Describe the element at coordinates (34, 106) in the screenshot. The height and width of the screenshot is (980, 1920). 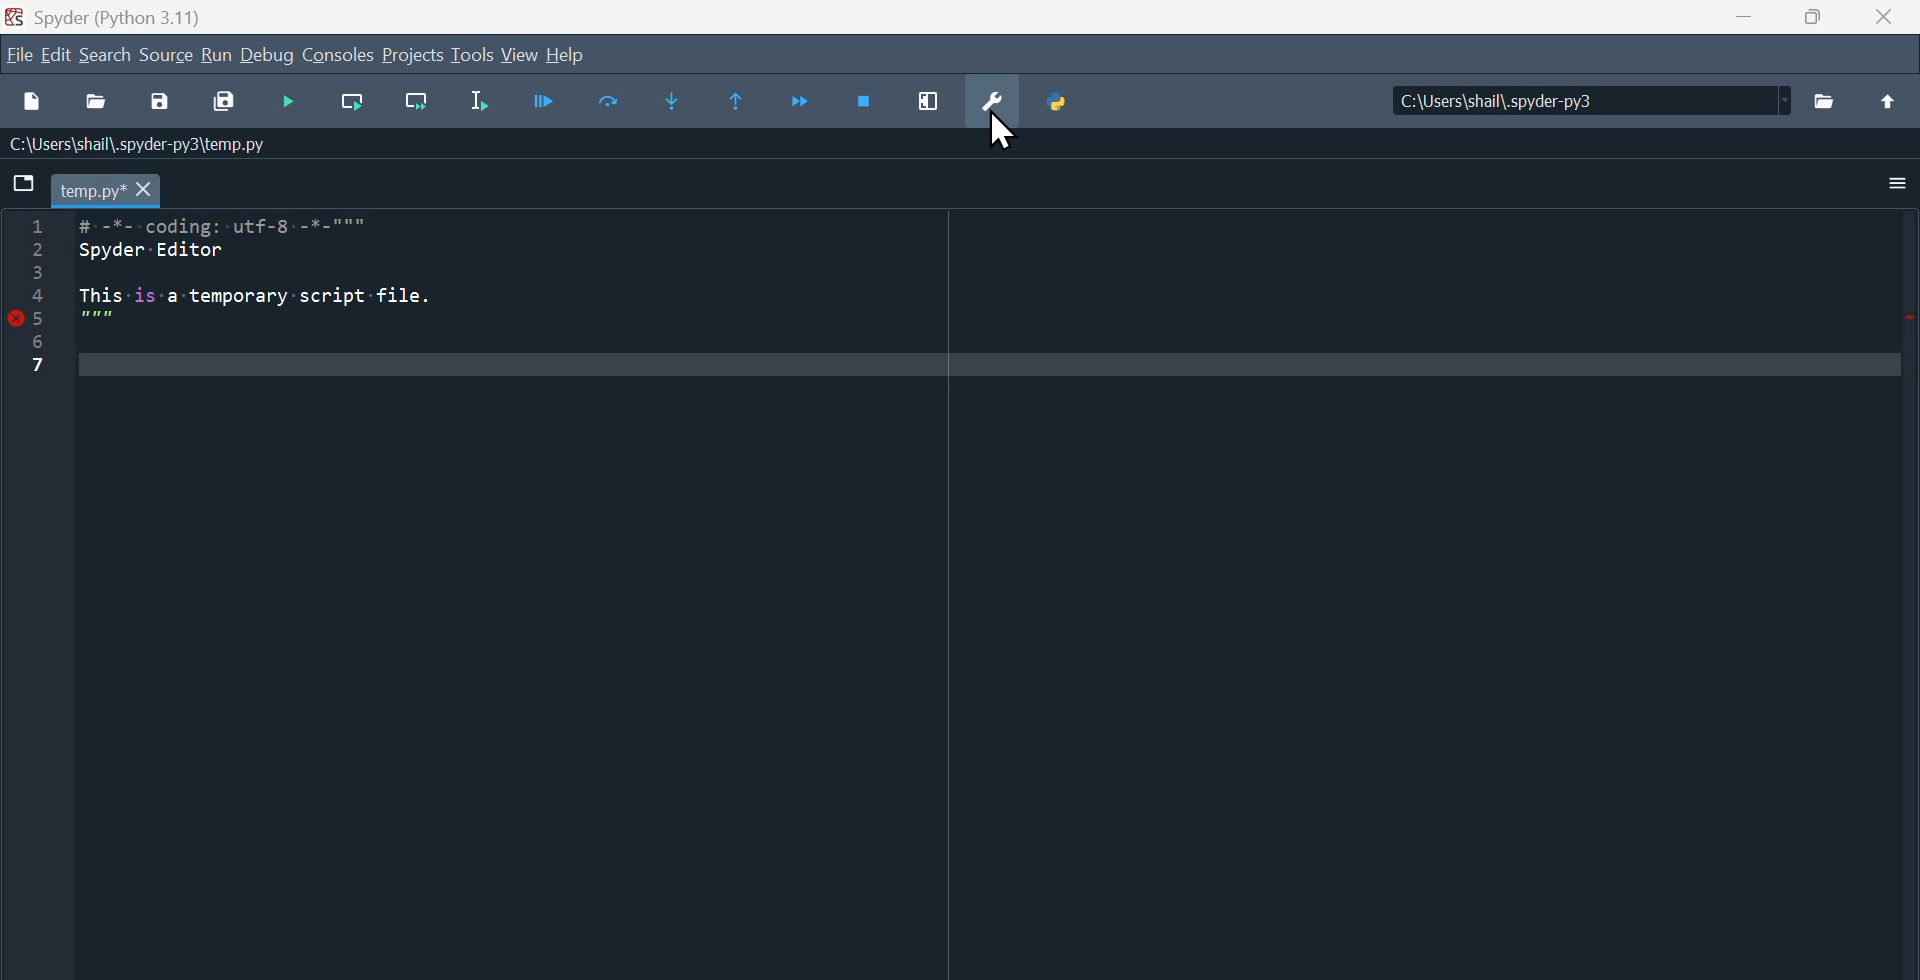
I see `New file` at that location.